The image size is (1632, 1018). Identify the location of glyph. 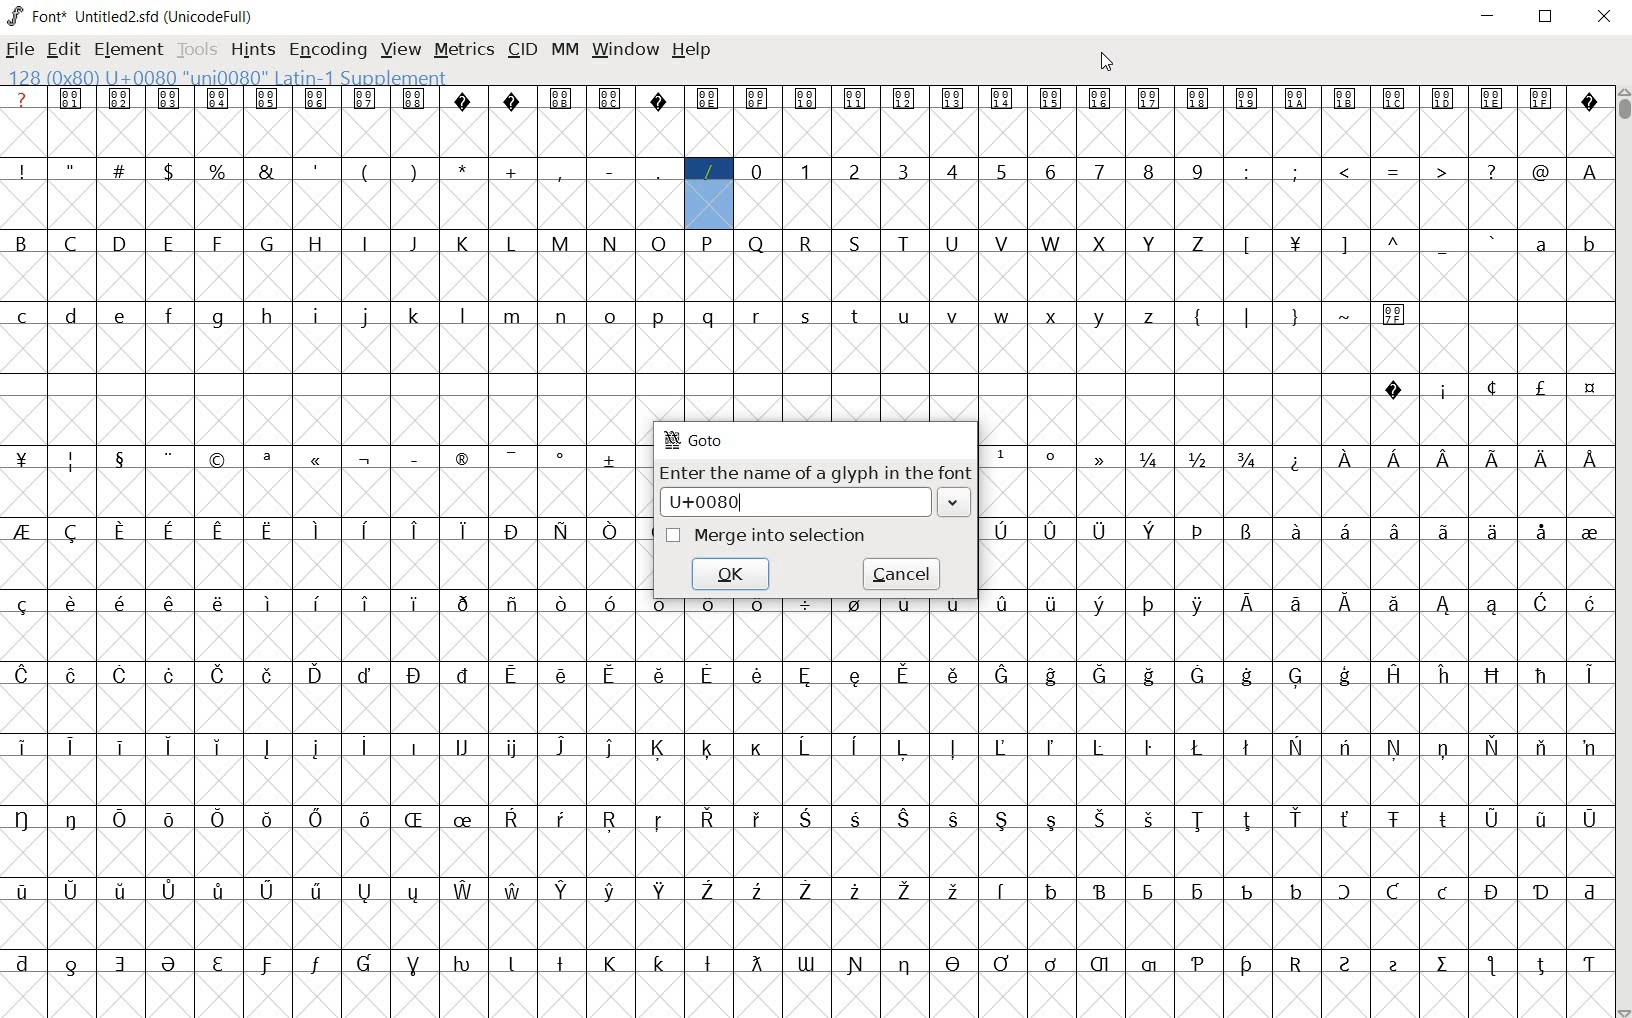
(1492, 820).